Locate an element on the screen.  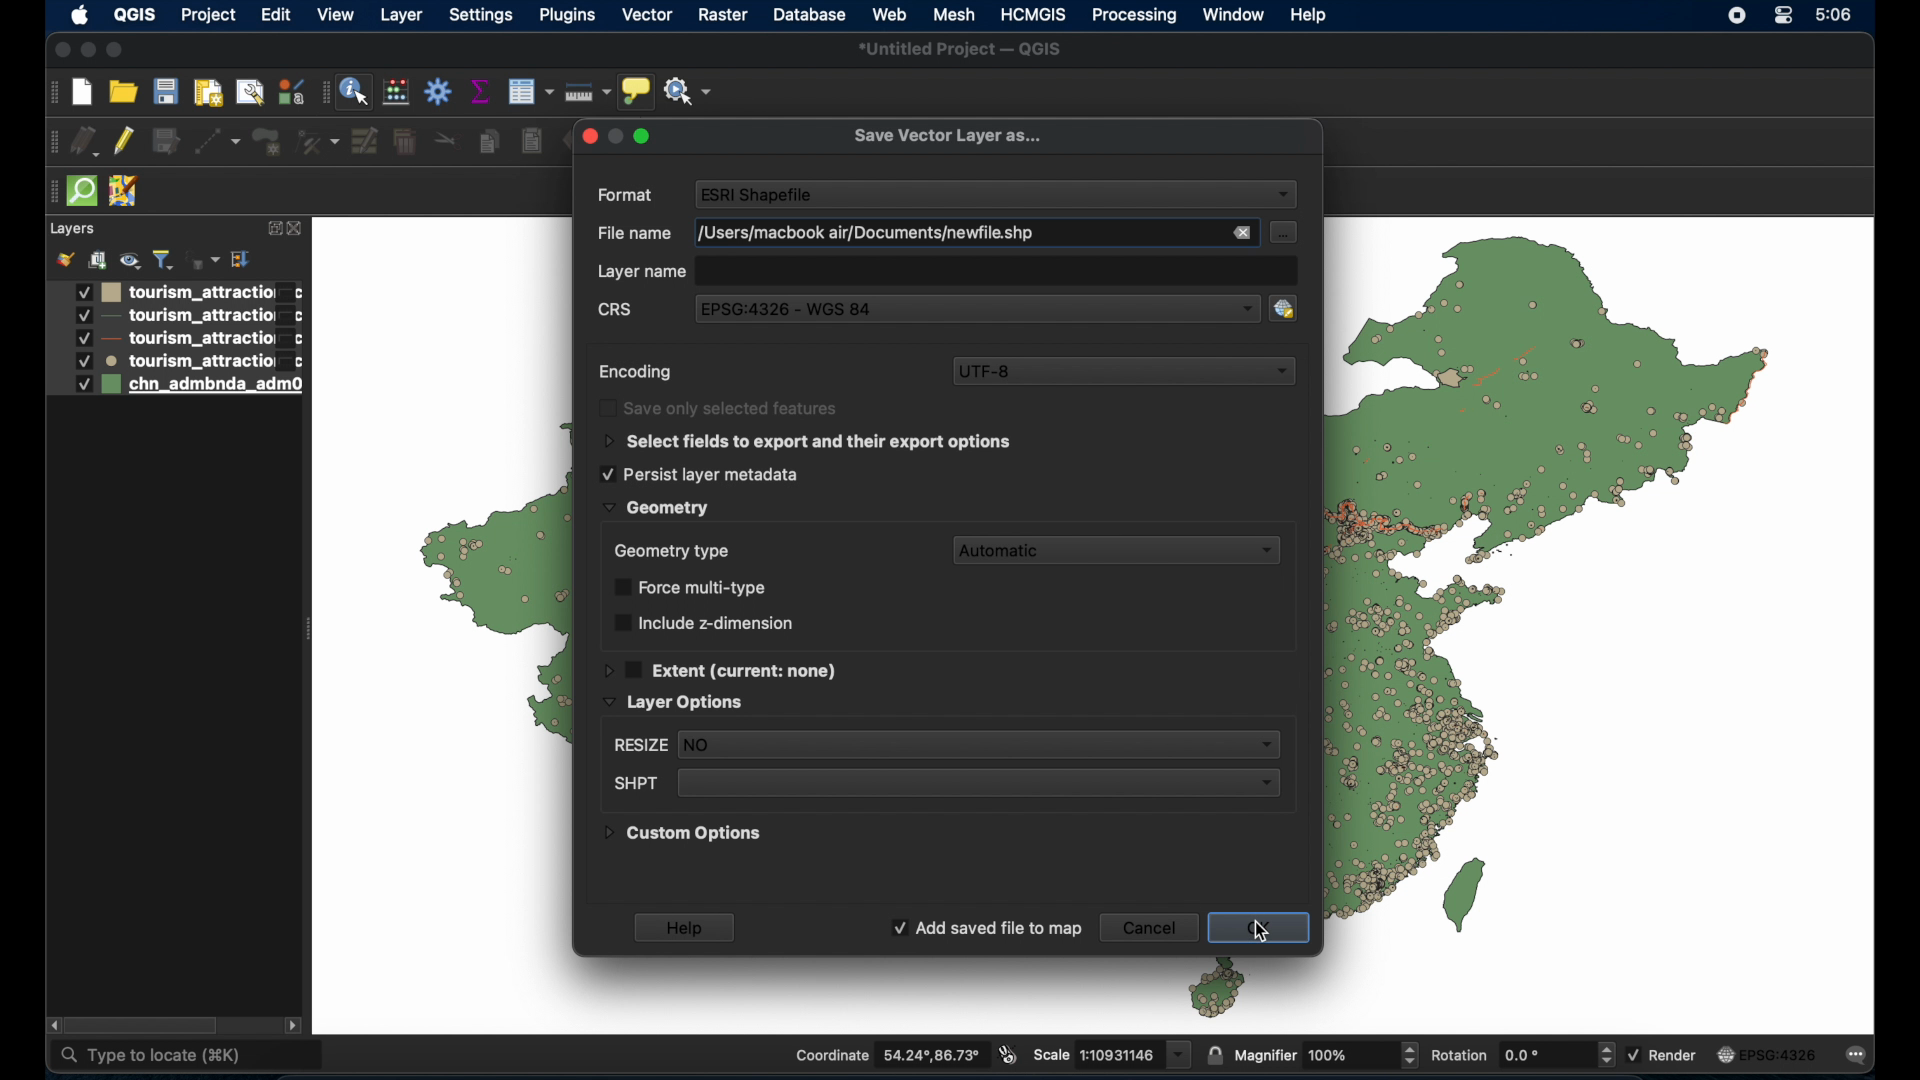
view is located at coordinates (337, 16).